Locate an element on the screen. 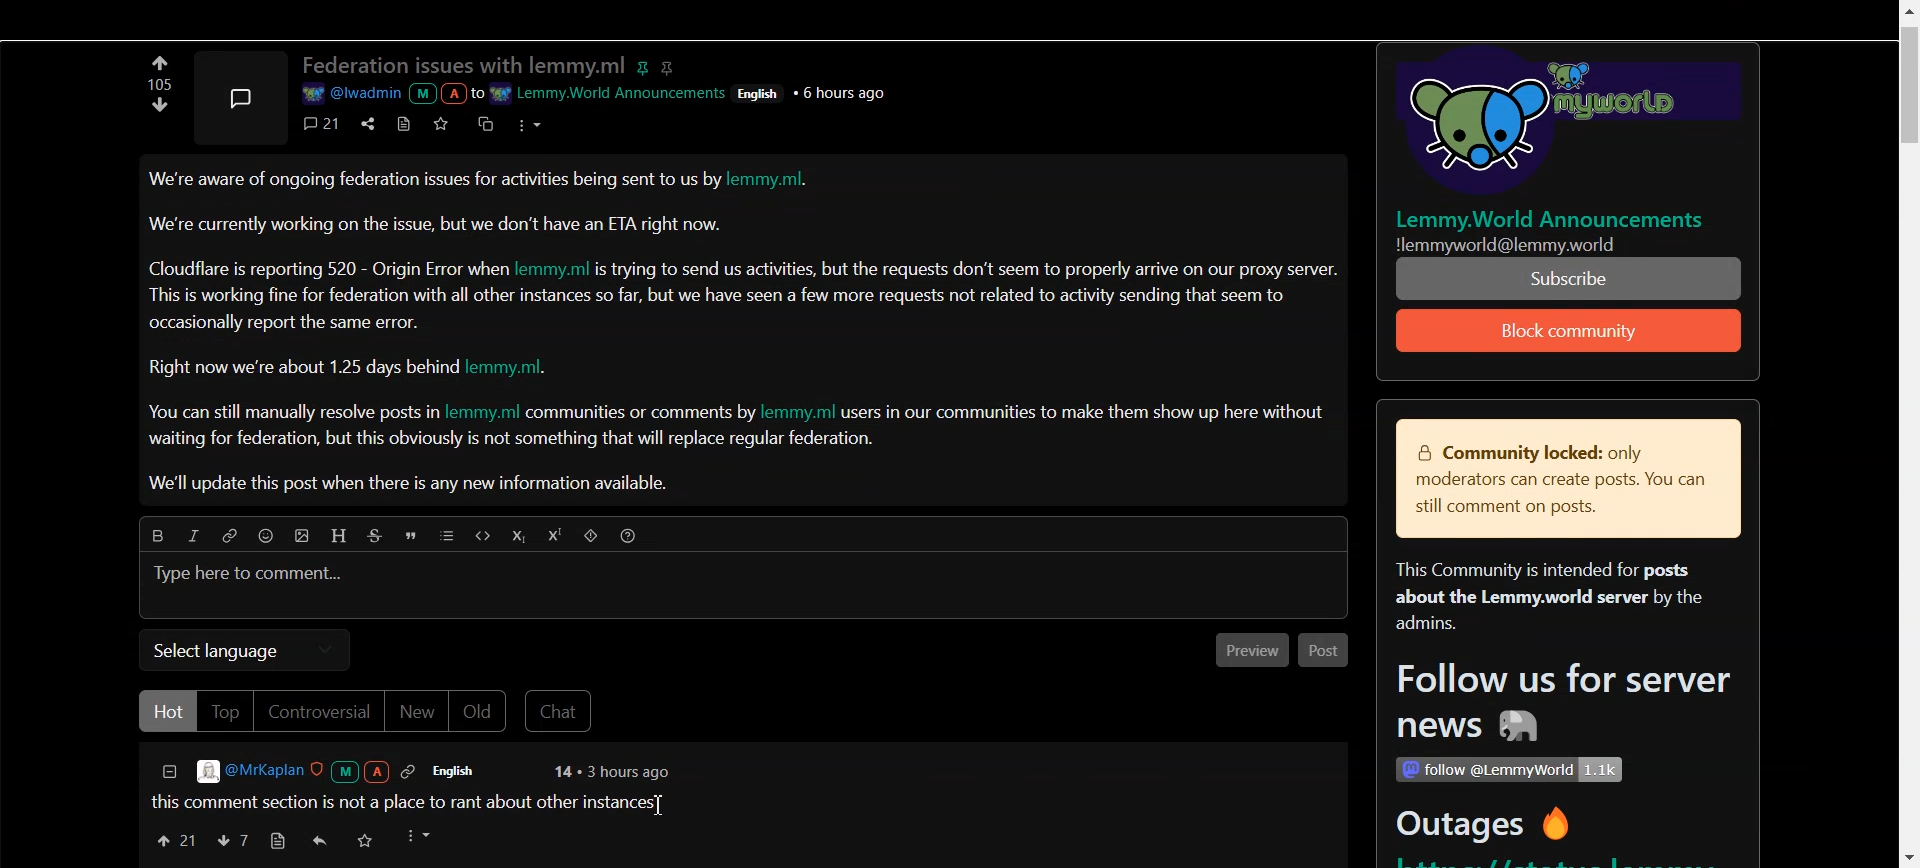 The width and height of the screenshot is (1920, 868). hyperlink is located at coordinates (671, 66).